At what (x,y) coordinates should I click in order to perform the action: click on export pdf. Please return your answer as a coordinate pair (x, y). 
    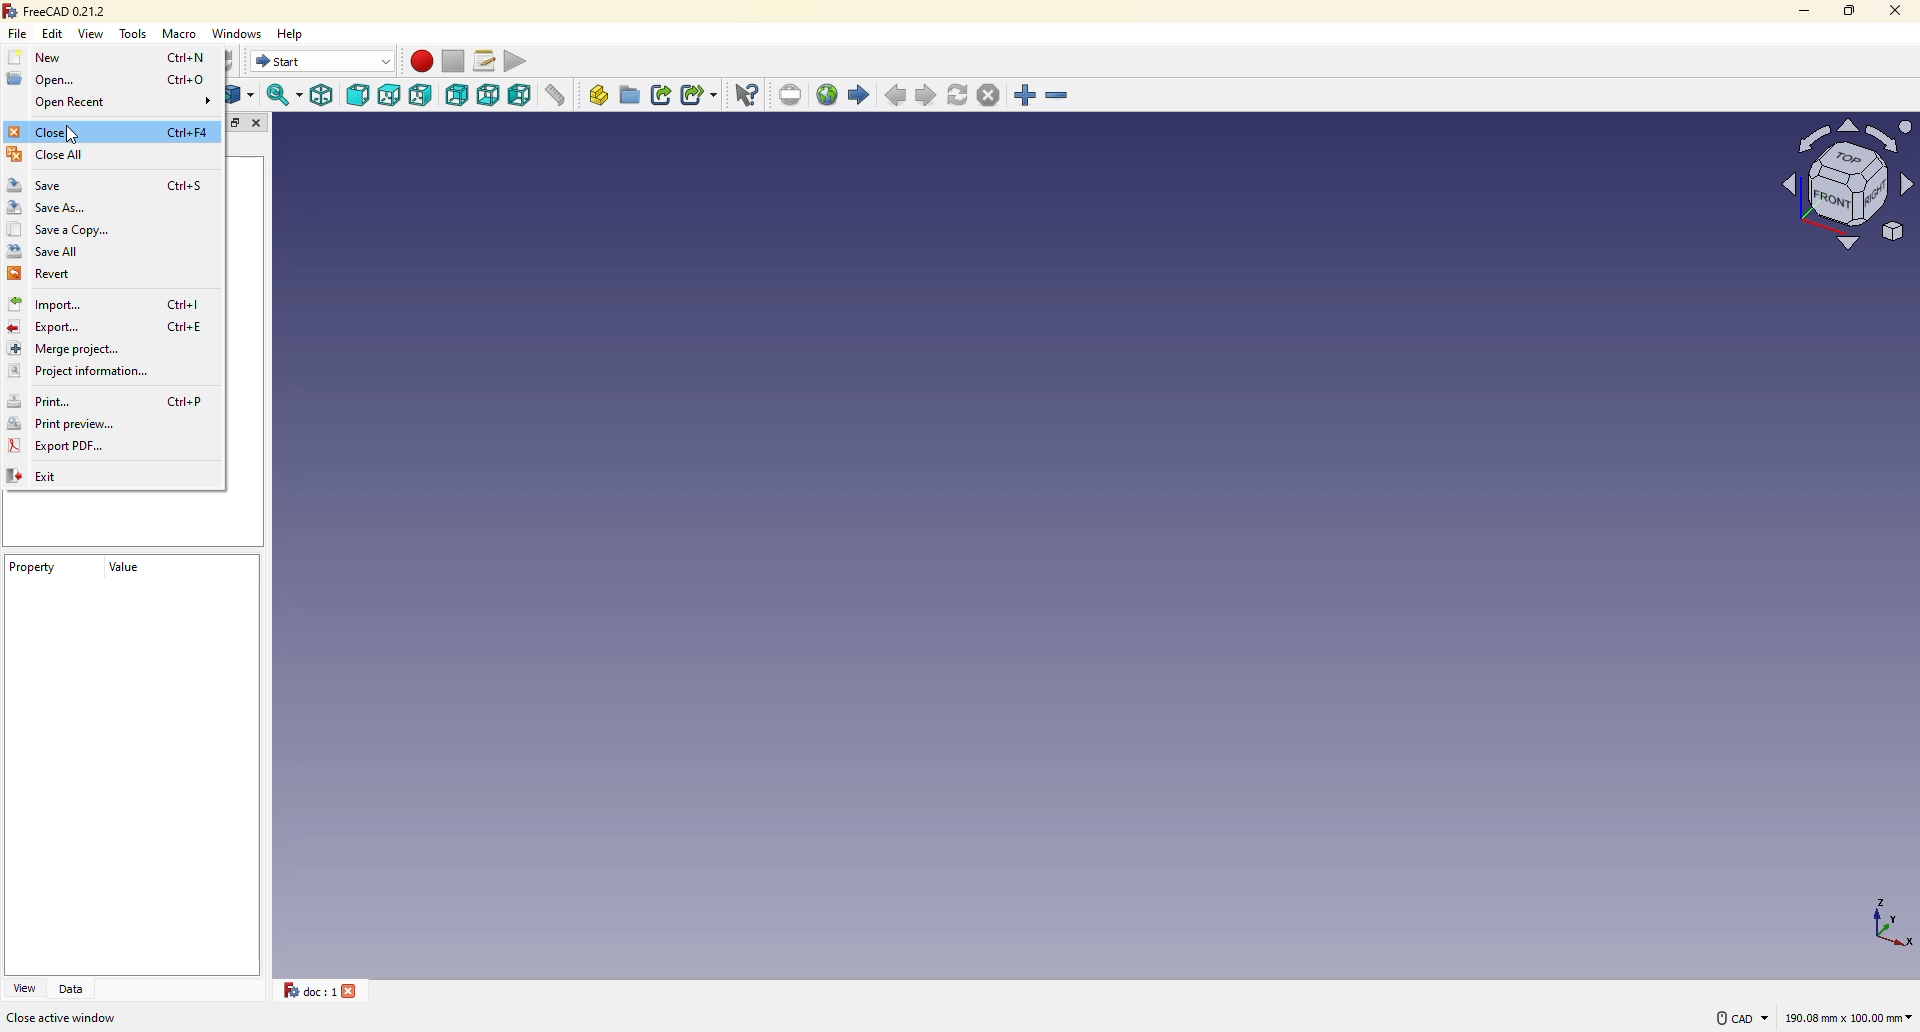
    Looking at the image, I should click on (58, 447).